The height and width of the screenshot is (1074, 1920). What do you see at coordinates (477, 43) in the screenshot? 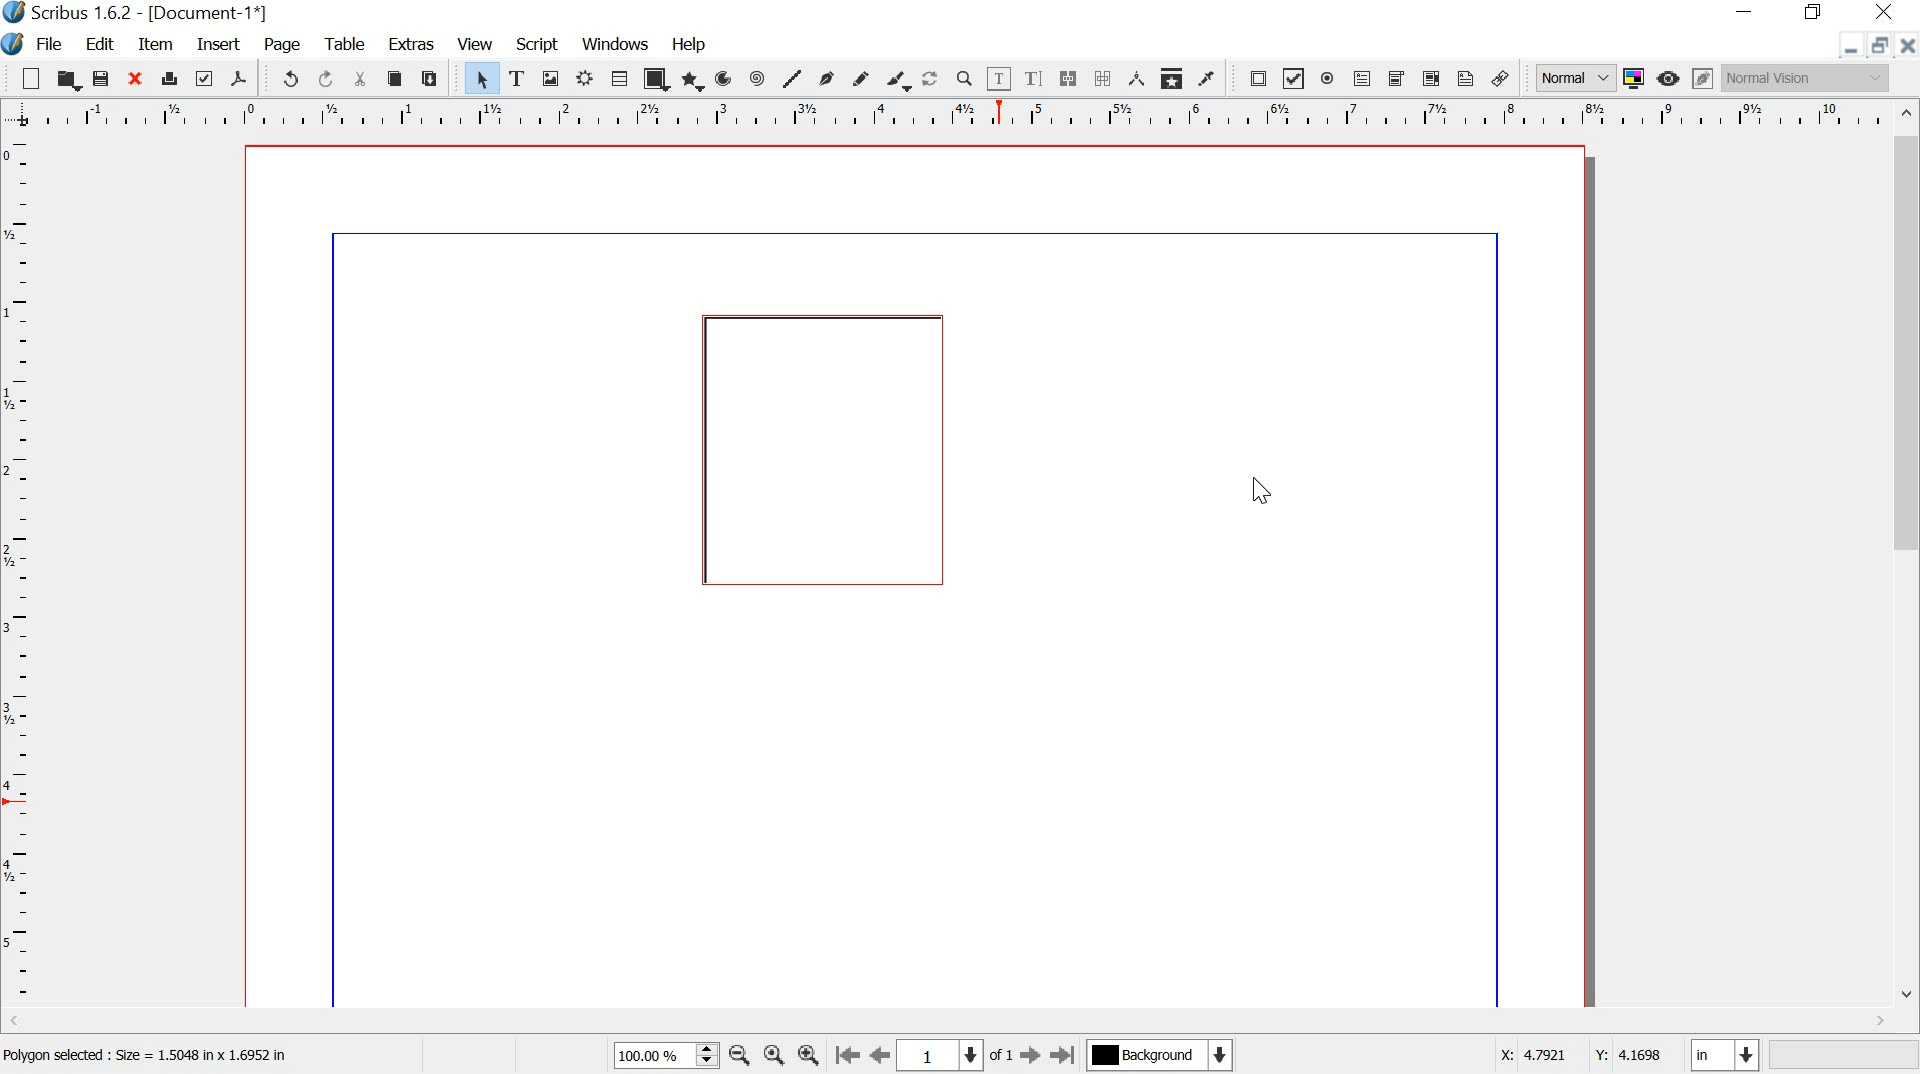
I see `view` at bounding box center [477, 43].